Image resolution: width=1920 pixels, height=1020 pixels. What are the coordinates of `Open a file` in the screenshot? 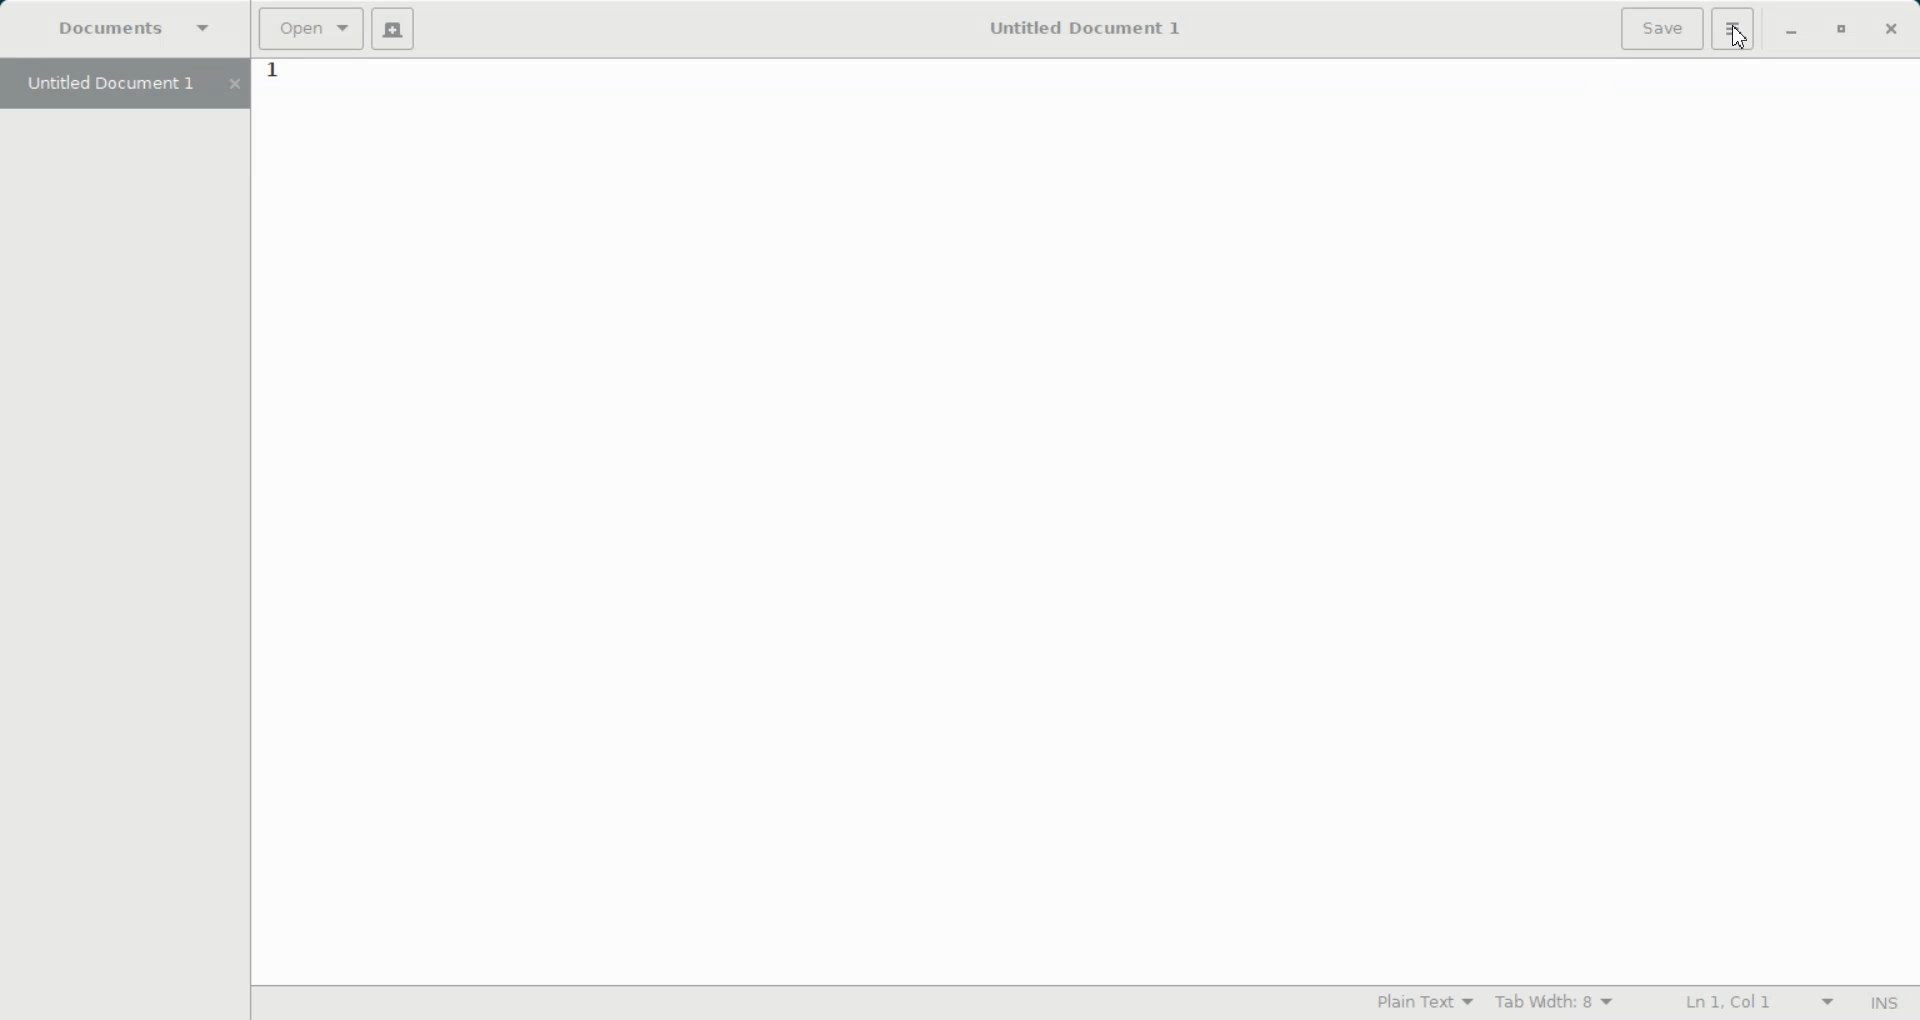 It's located at (312, 29).